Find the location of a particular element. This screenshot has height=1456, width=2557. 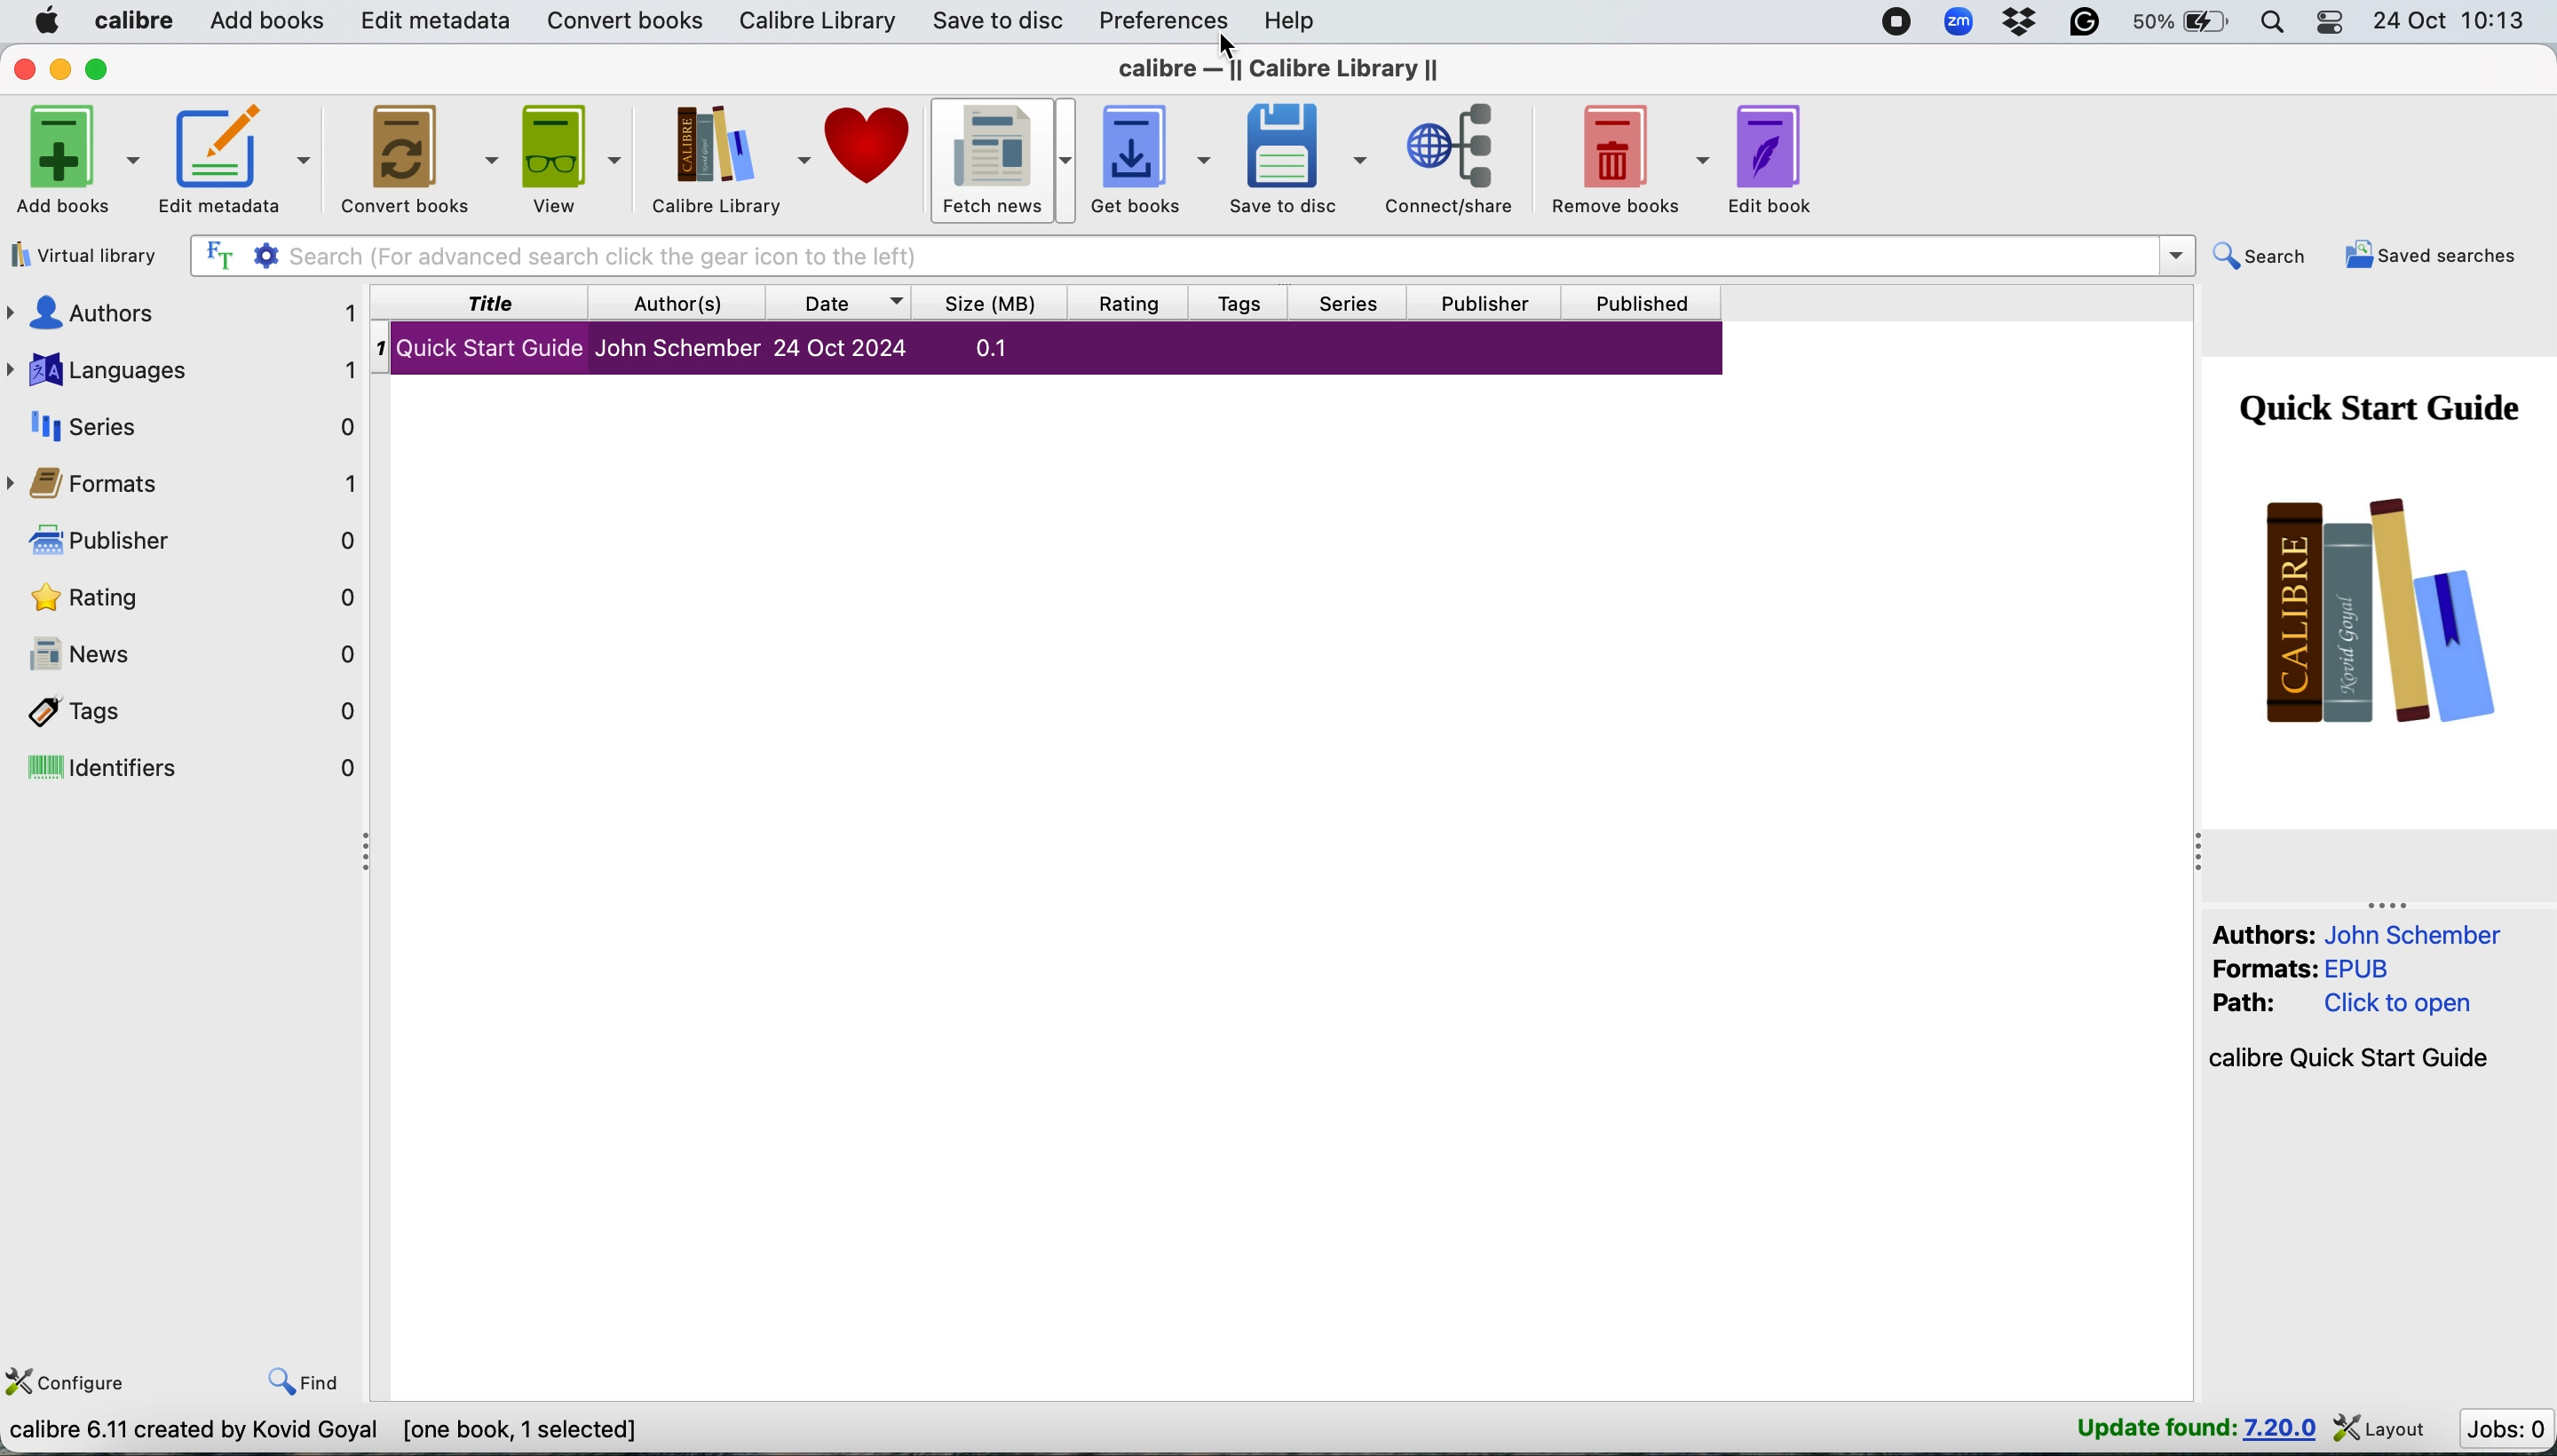

edit metadata is located at coordinates (433, 23).